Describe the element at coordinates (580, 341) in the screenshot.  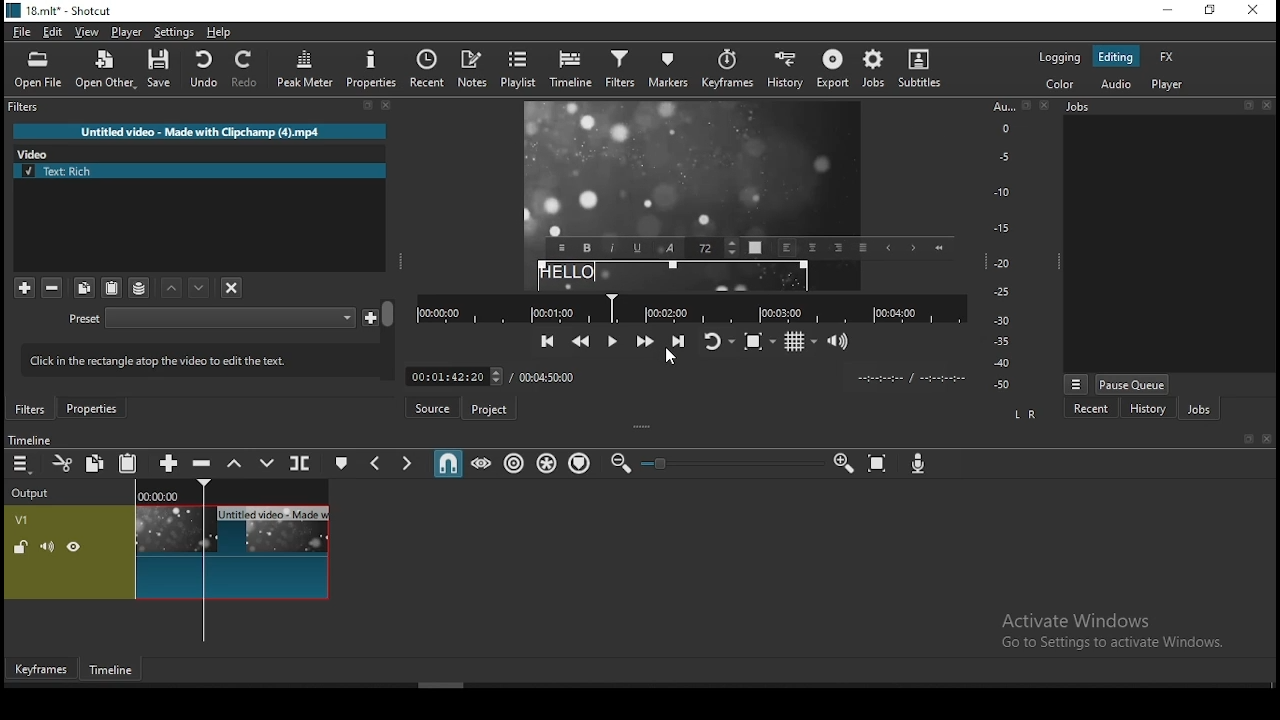
I see `play quickly backwards` at that location.